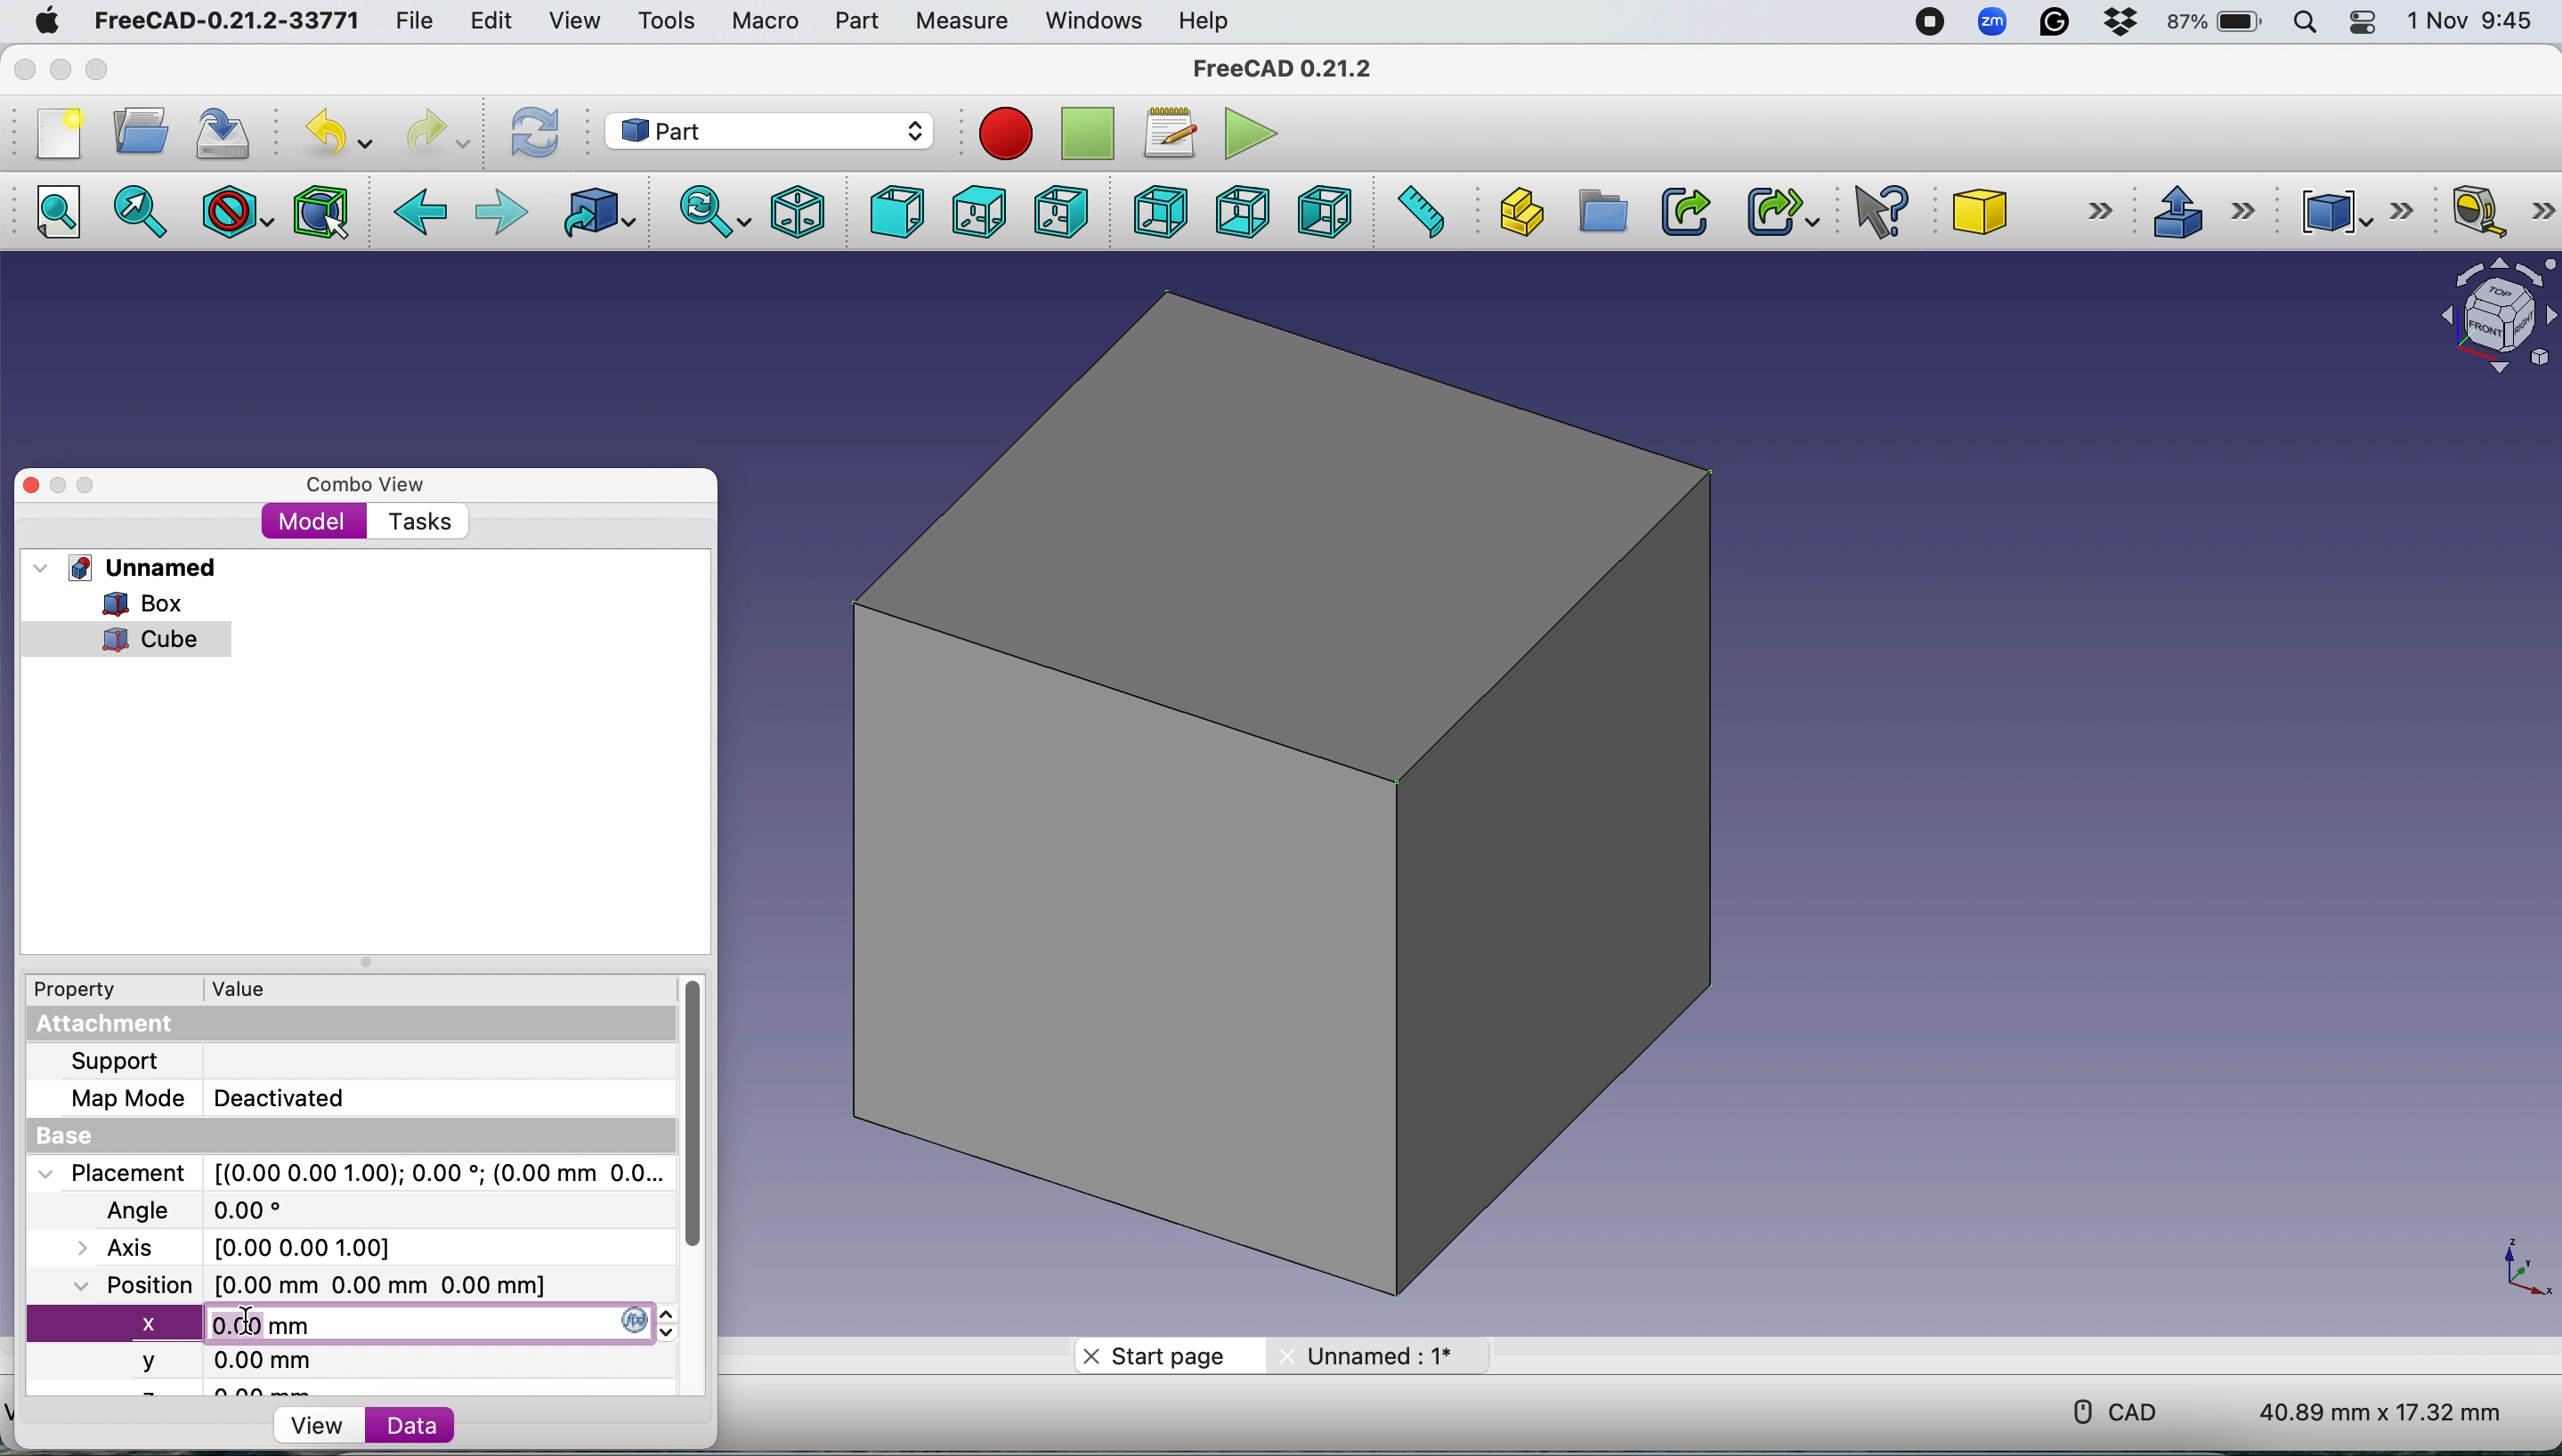 This screenshot has height=1456, width=2562. What do you see at coordinates (1011, 136) in the screenshot?
I see `Record macros` at bounding box center [1011, 136].